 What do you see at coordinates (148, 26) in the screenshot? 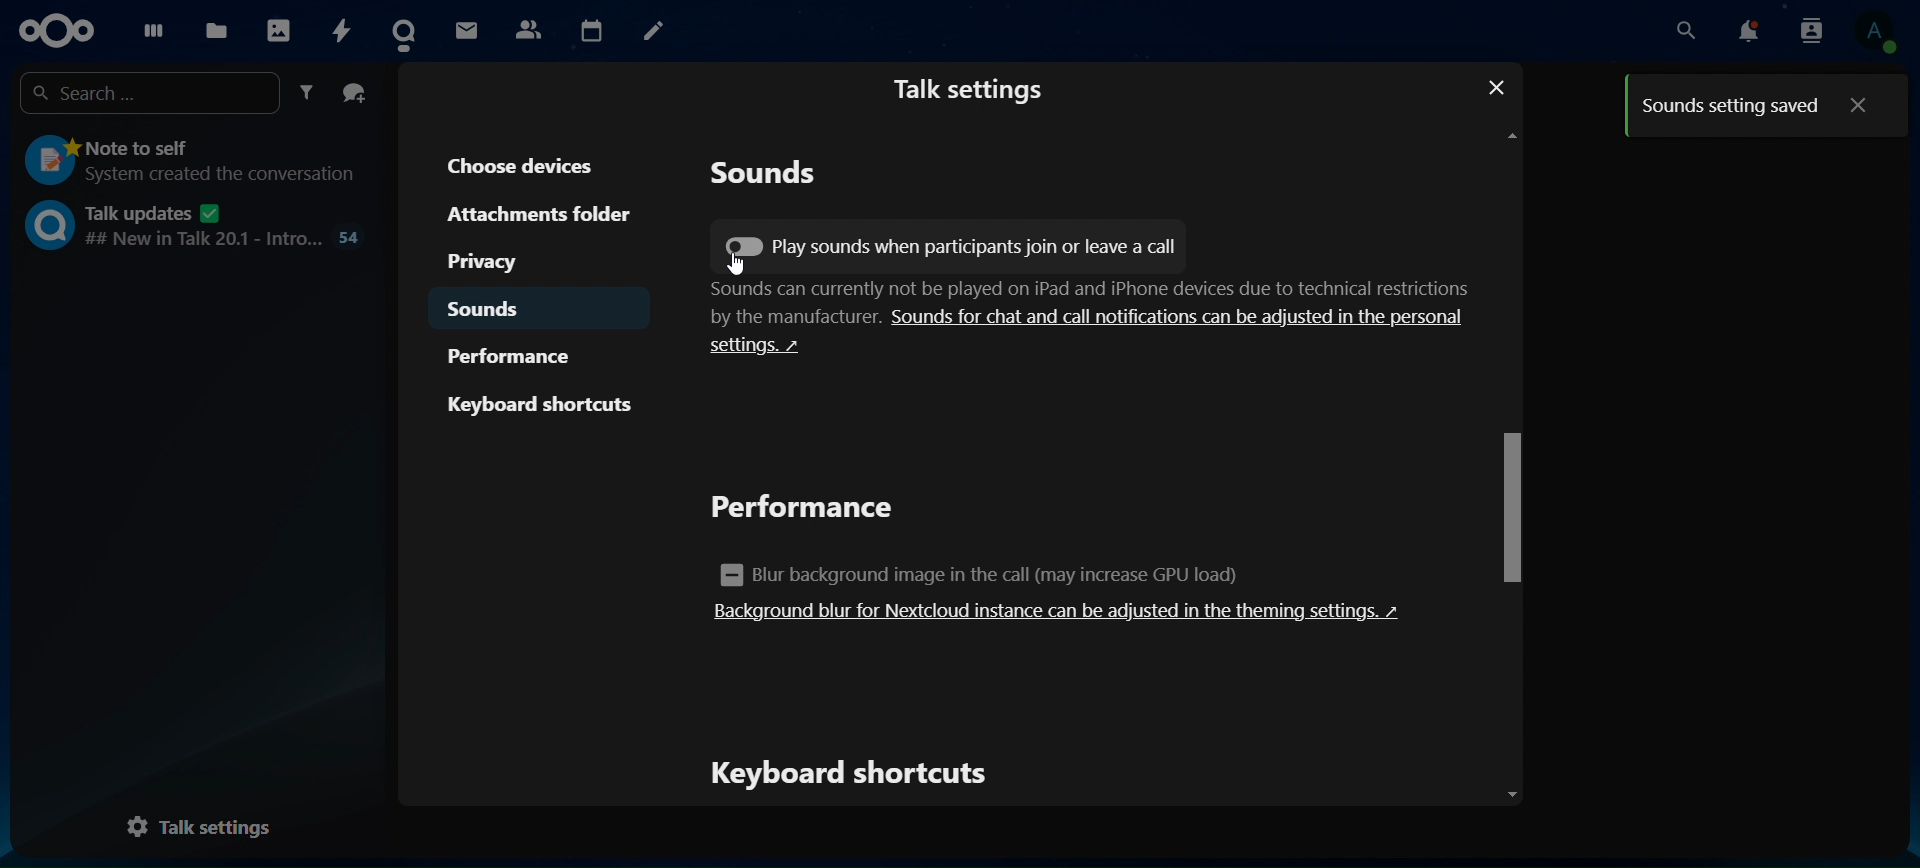
I see `dashboard` at bounding box center [148, 26].